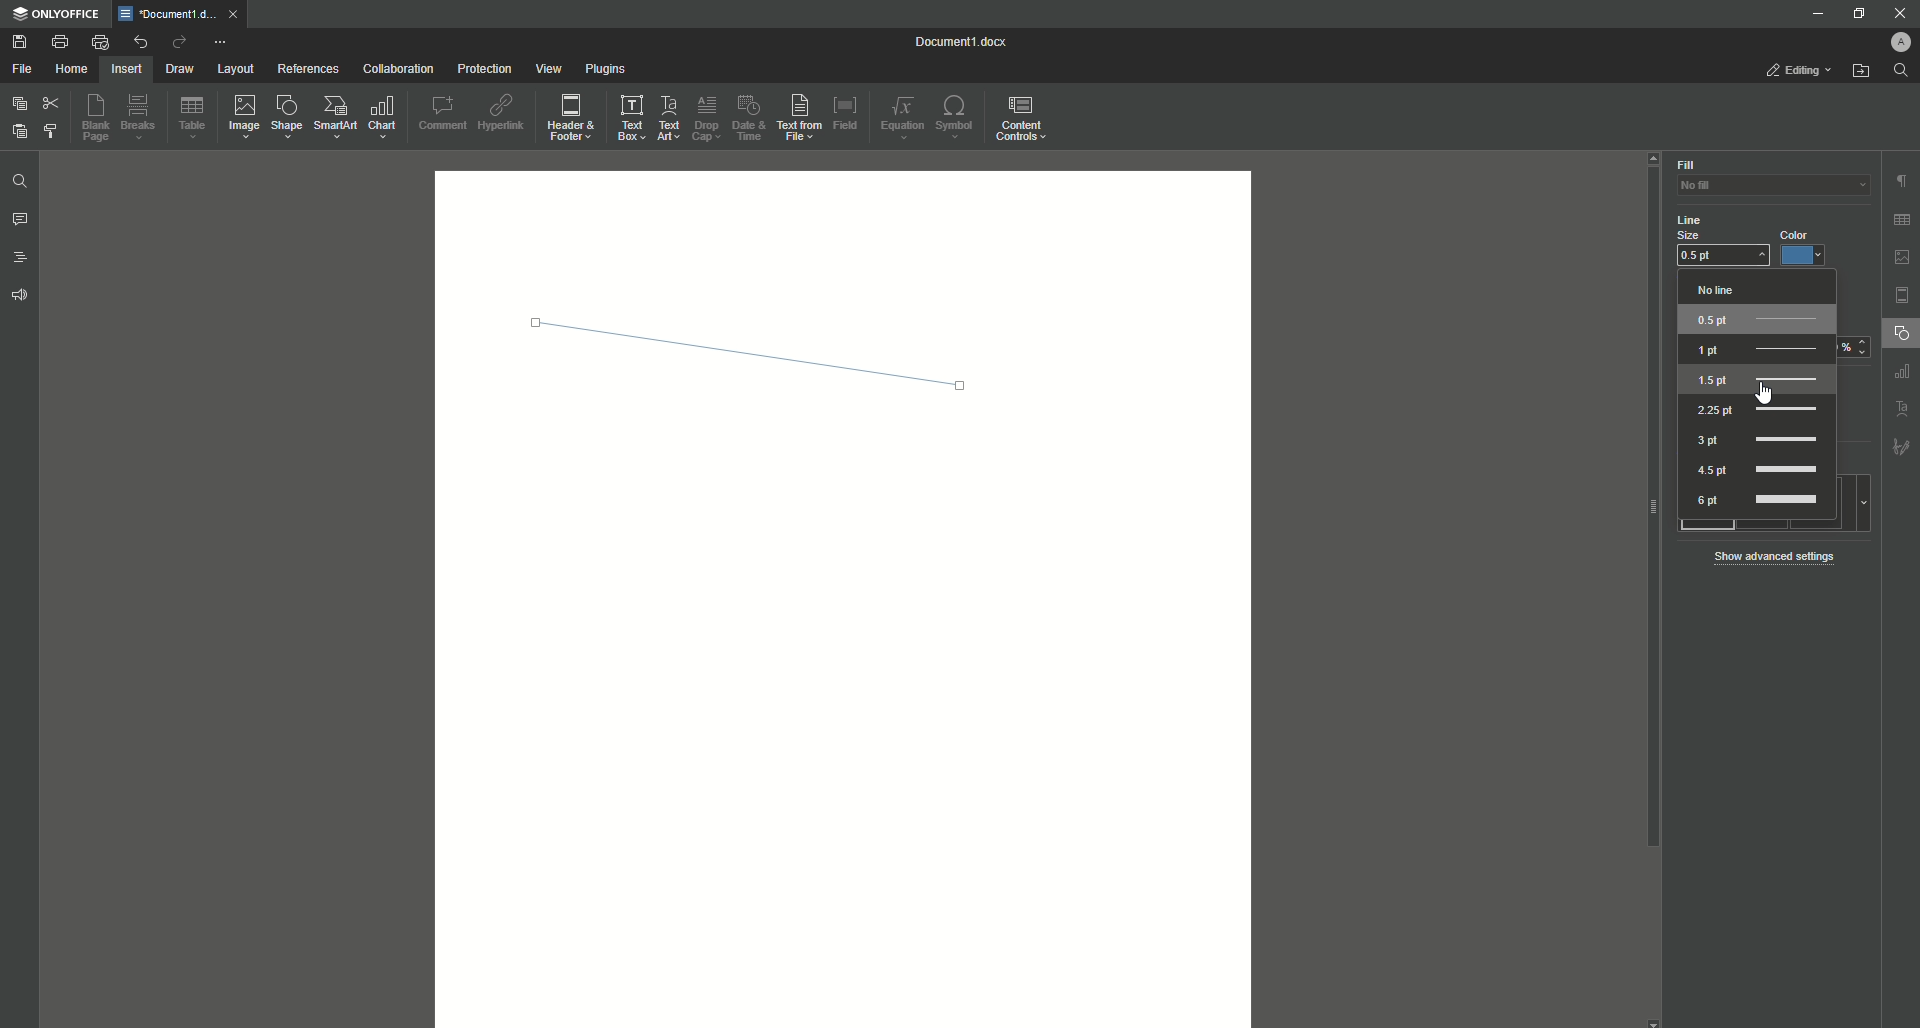 This screenshot has height=1028, width=1920. I want to click on Feedback, so click(17, 299).